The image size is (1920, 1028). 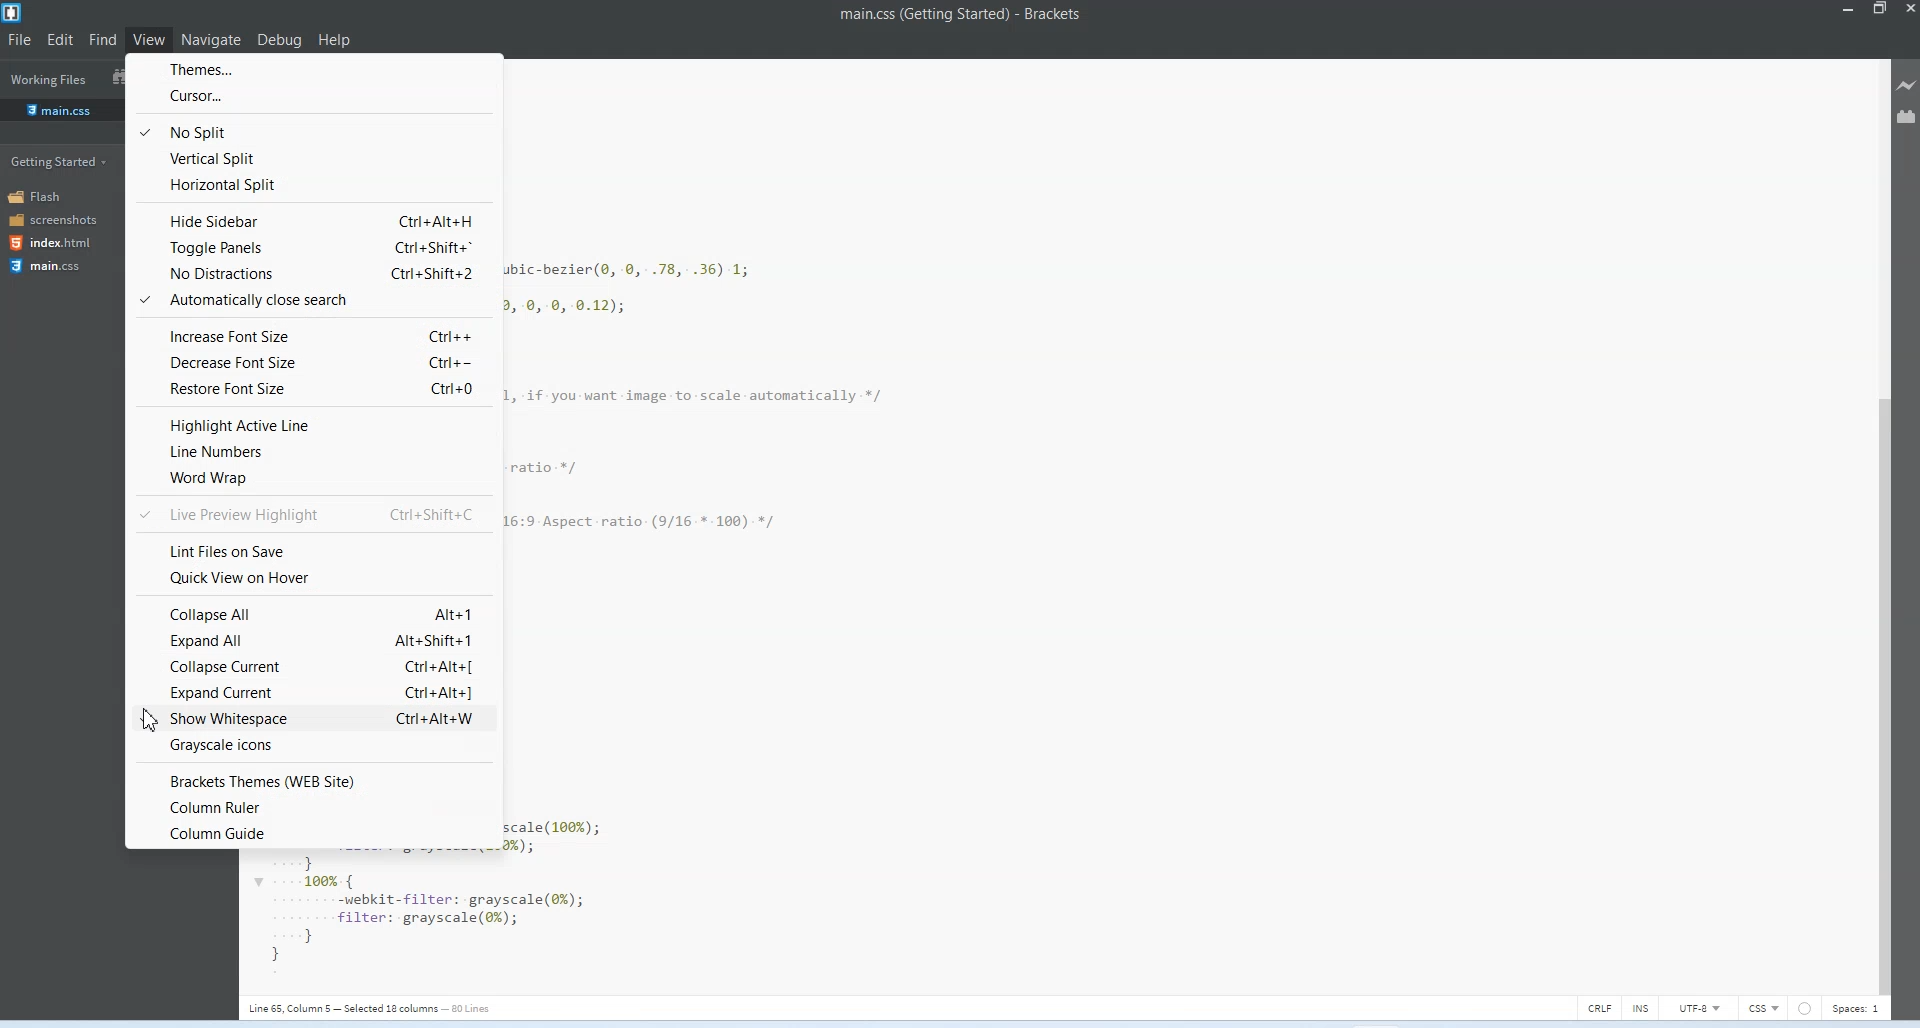 I want to click on File, so click(x=19, y=40).